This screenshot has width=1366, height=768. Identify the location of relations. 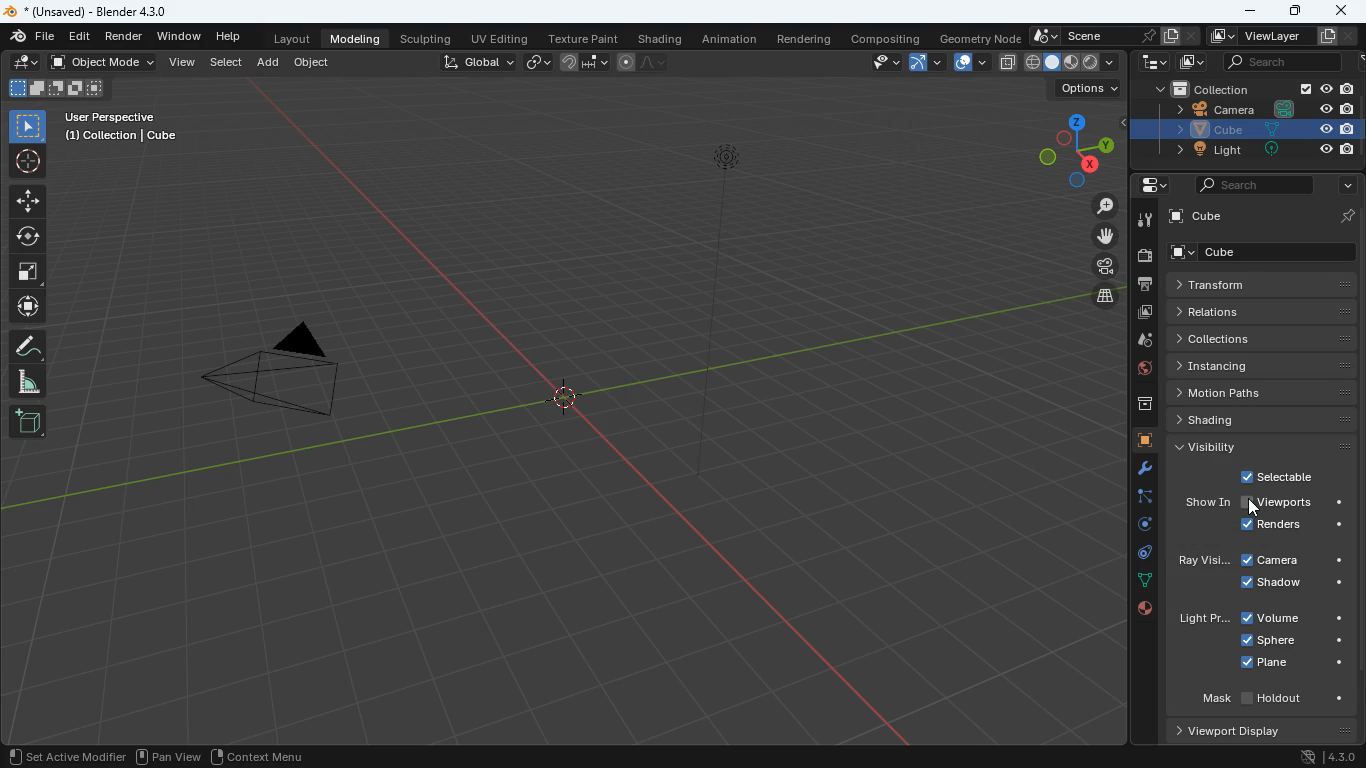
(1268, 312).